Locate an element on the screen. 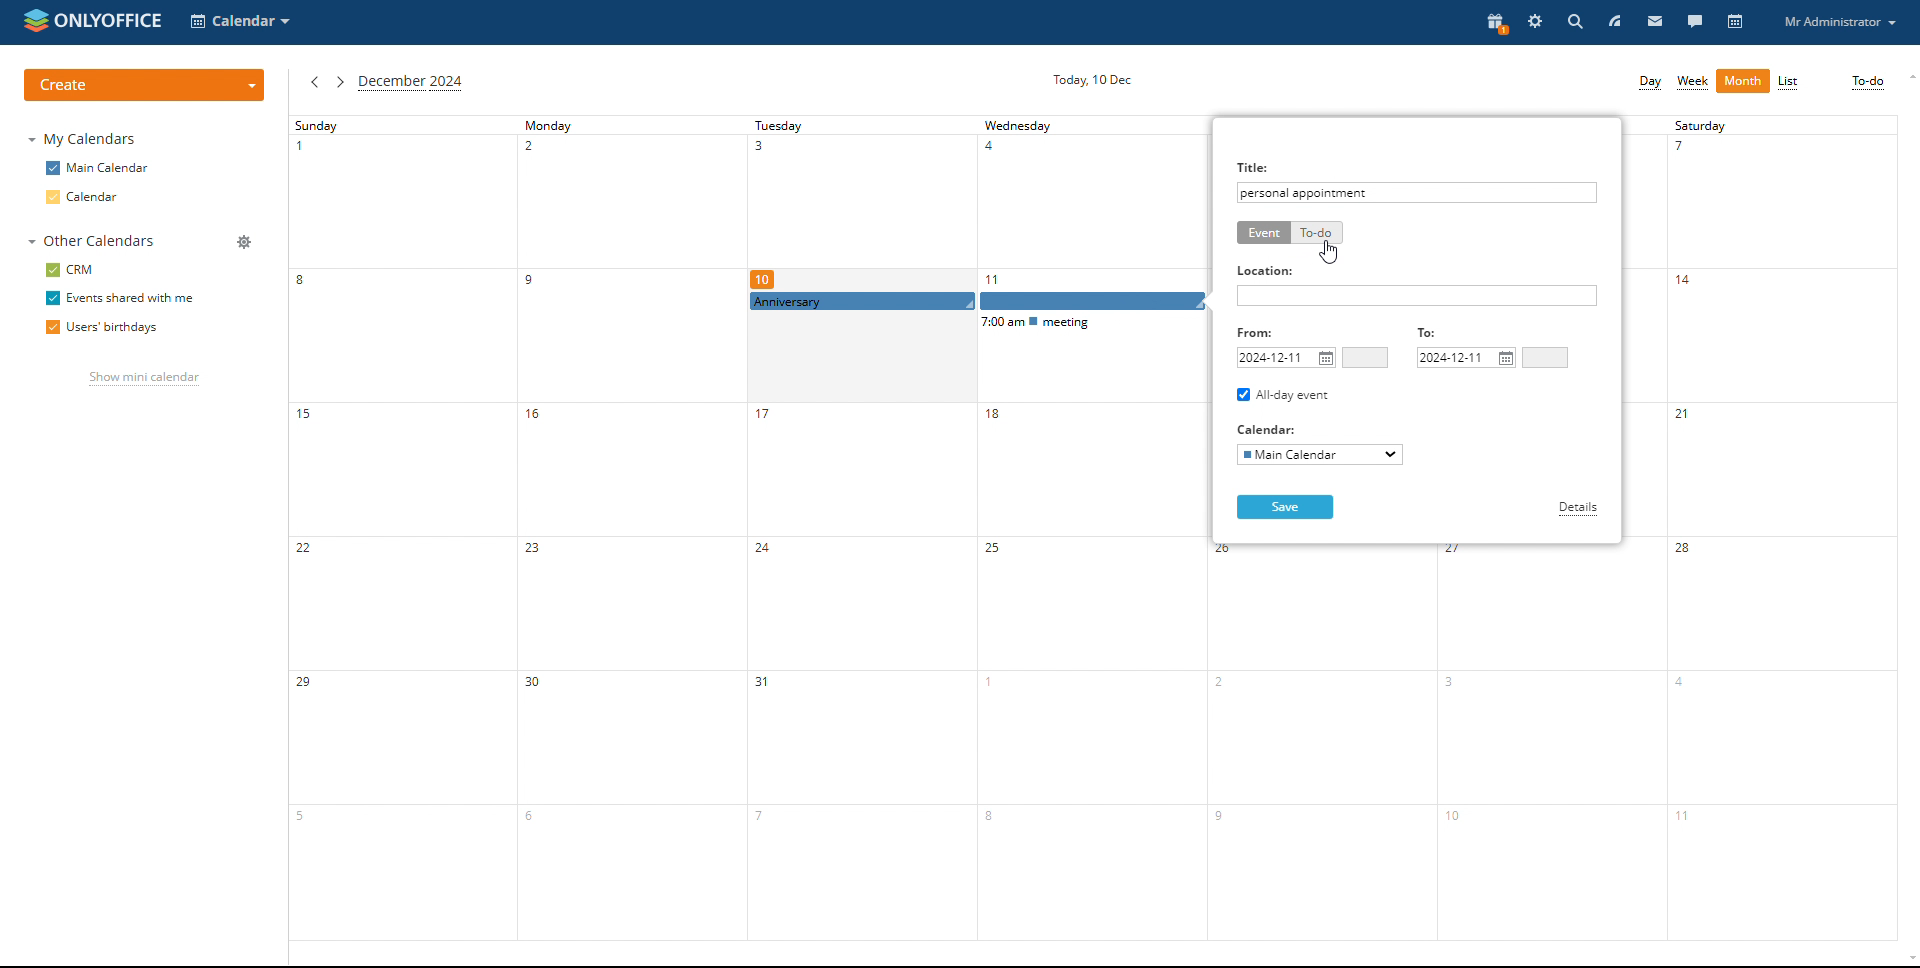 The width and height of the screenshot is (1920, 968). all-day event is located at coordinates (1284, 395).